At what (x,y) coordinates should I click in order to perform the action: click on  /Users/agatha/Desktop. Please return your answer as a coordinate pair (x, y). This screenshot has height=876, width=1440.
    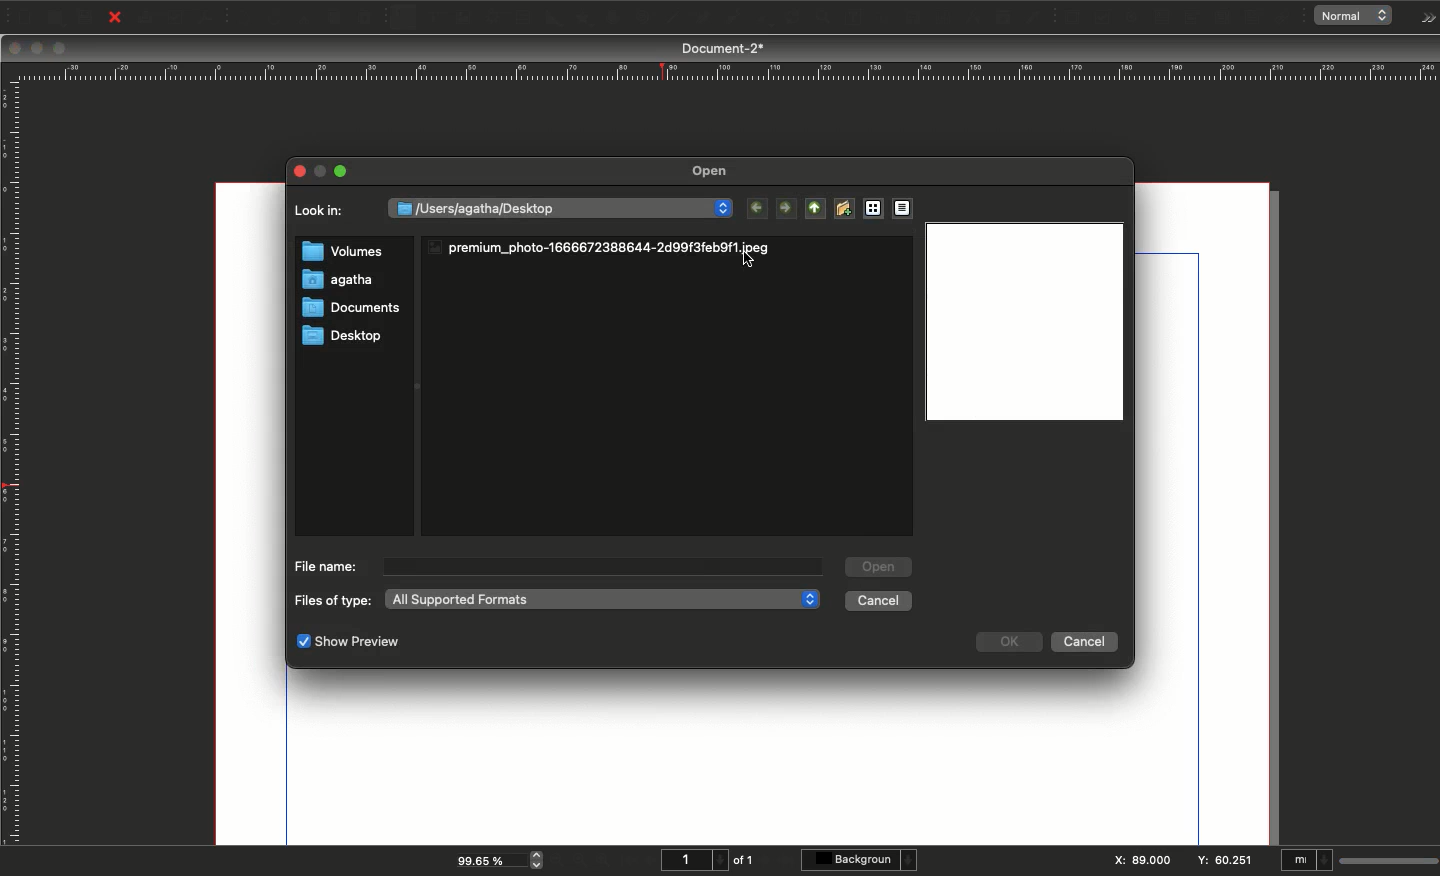
    Looking at the image, I should click on (561, 207).